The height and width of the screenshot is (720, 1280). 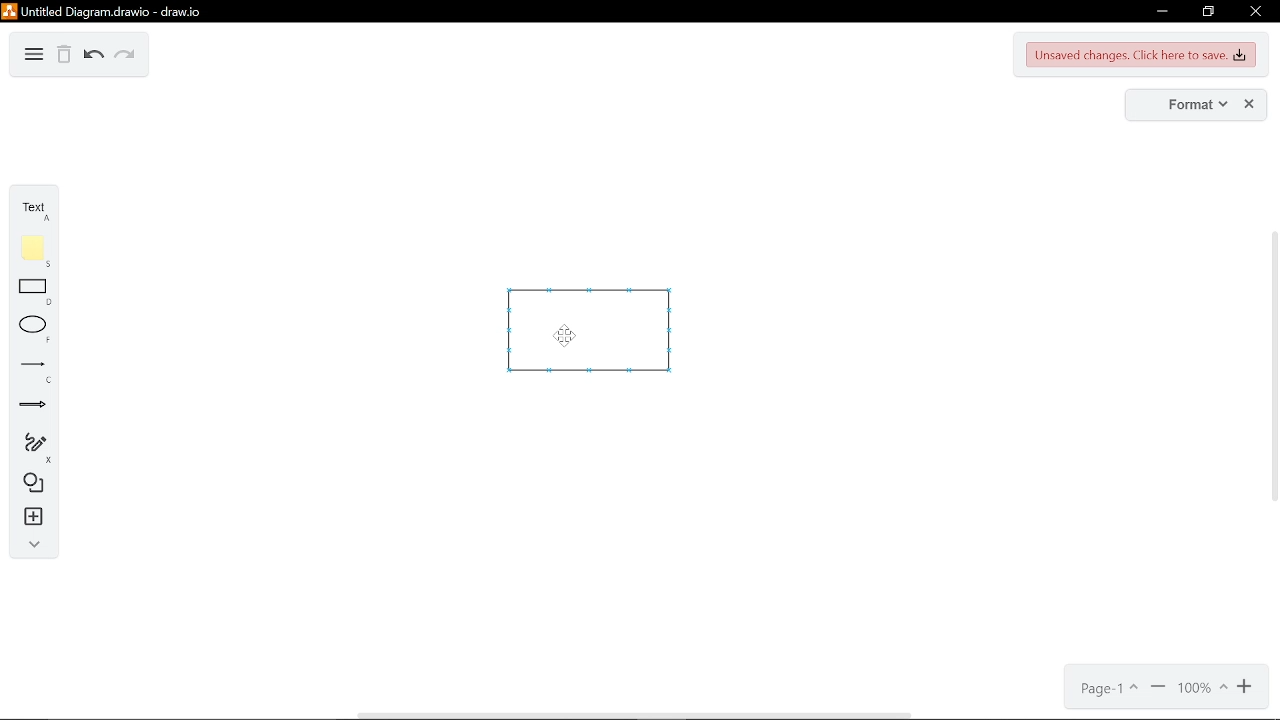 What do you see at coordinates (1272, 371) in the screenshot?
I see `vertical scrollbar` at bounding box center [1272, 371].